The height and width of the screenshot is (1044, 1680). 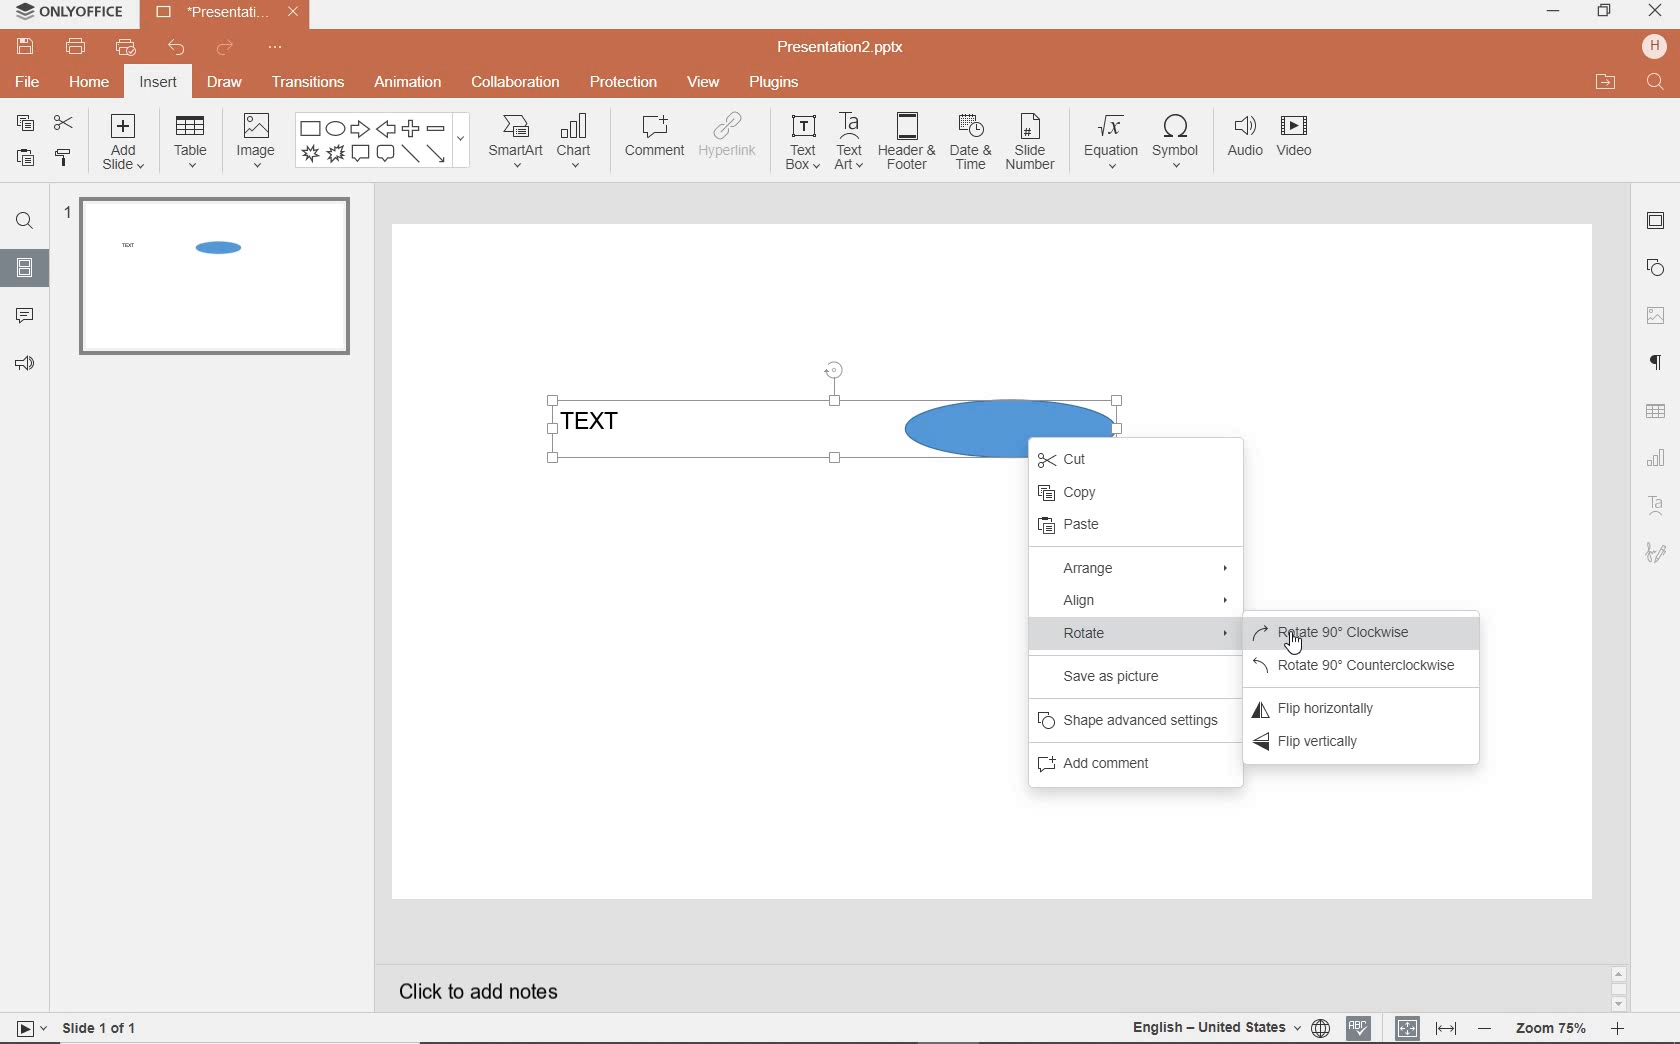 I want to click on audio, so click(x=1241, y=141).